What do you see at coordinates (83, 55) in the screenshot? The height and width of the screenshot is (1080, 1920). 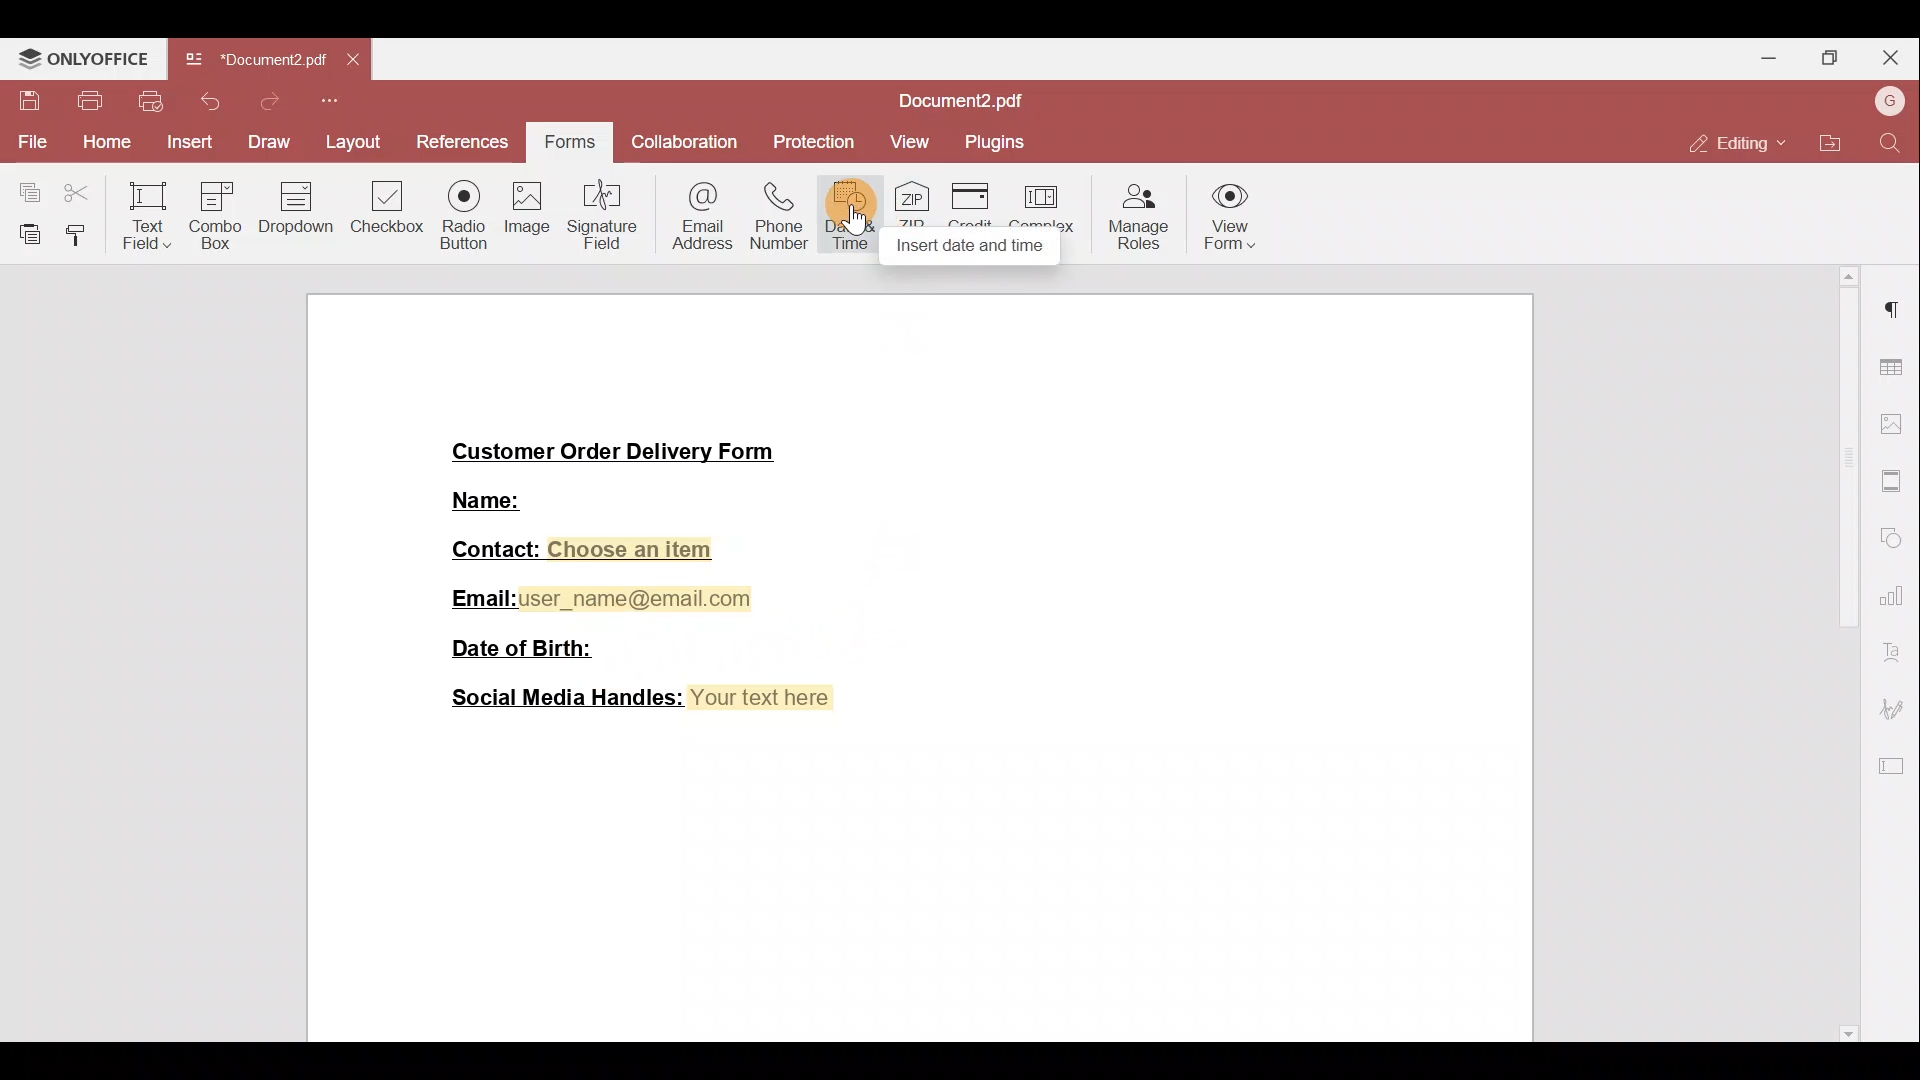 I see `ONLYOFFICE` at bounding box center [83, 55].